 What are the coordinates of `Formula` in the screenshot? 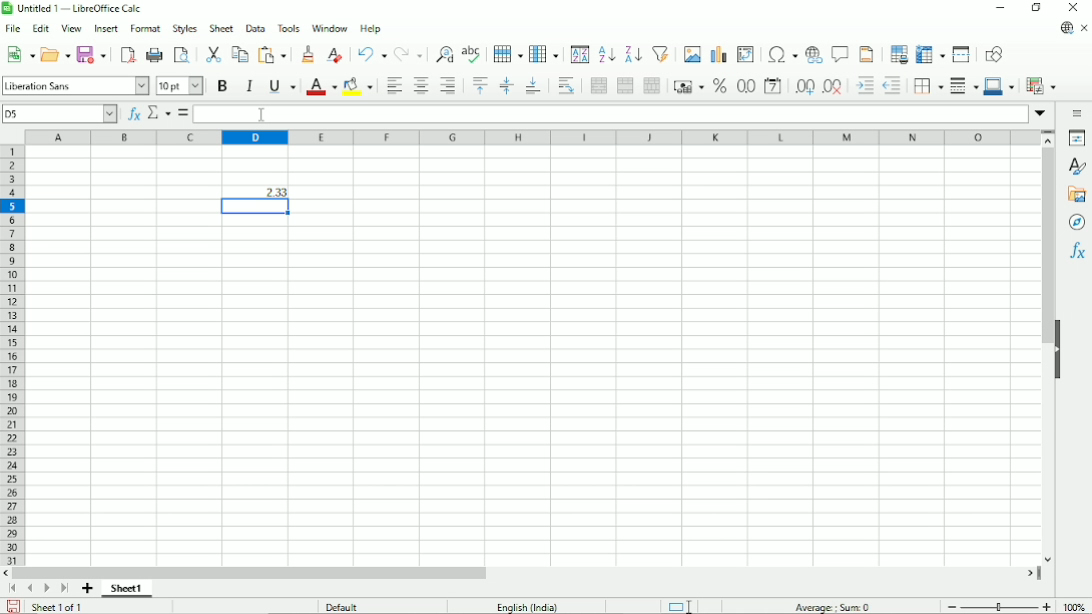 It's located at (183, 114).